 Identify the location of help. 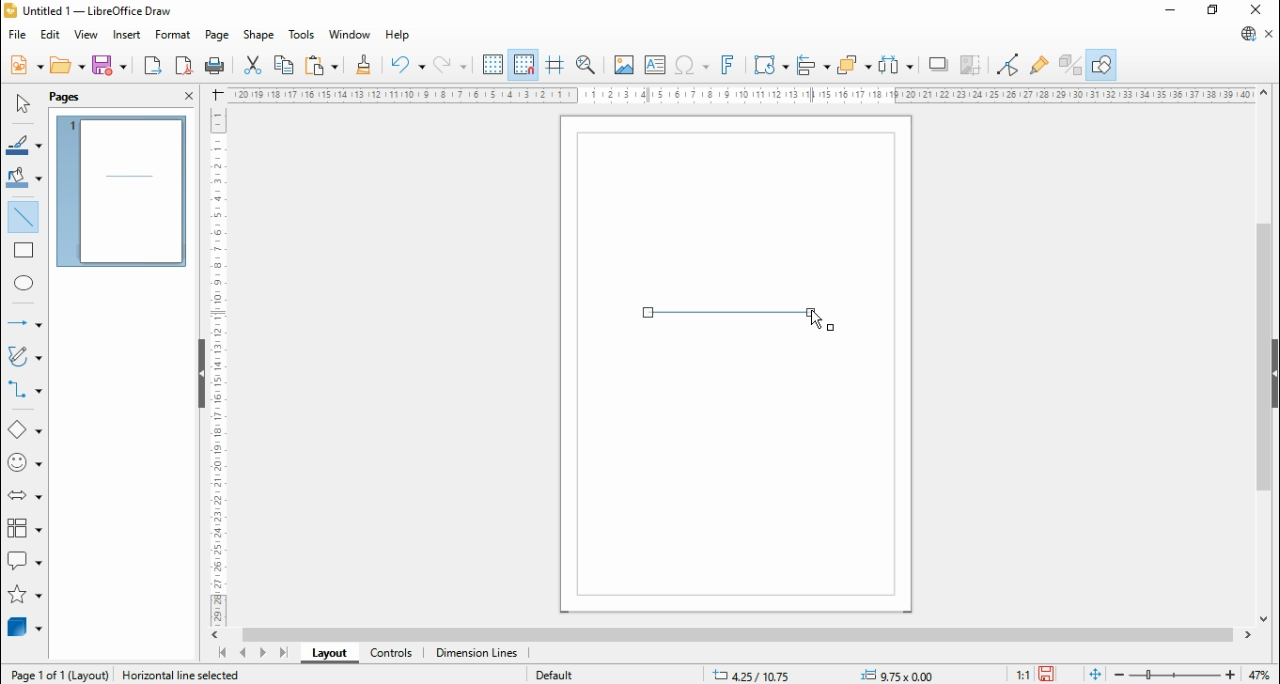
(398, 35).